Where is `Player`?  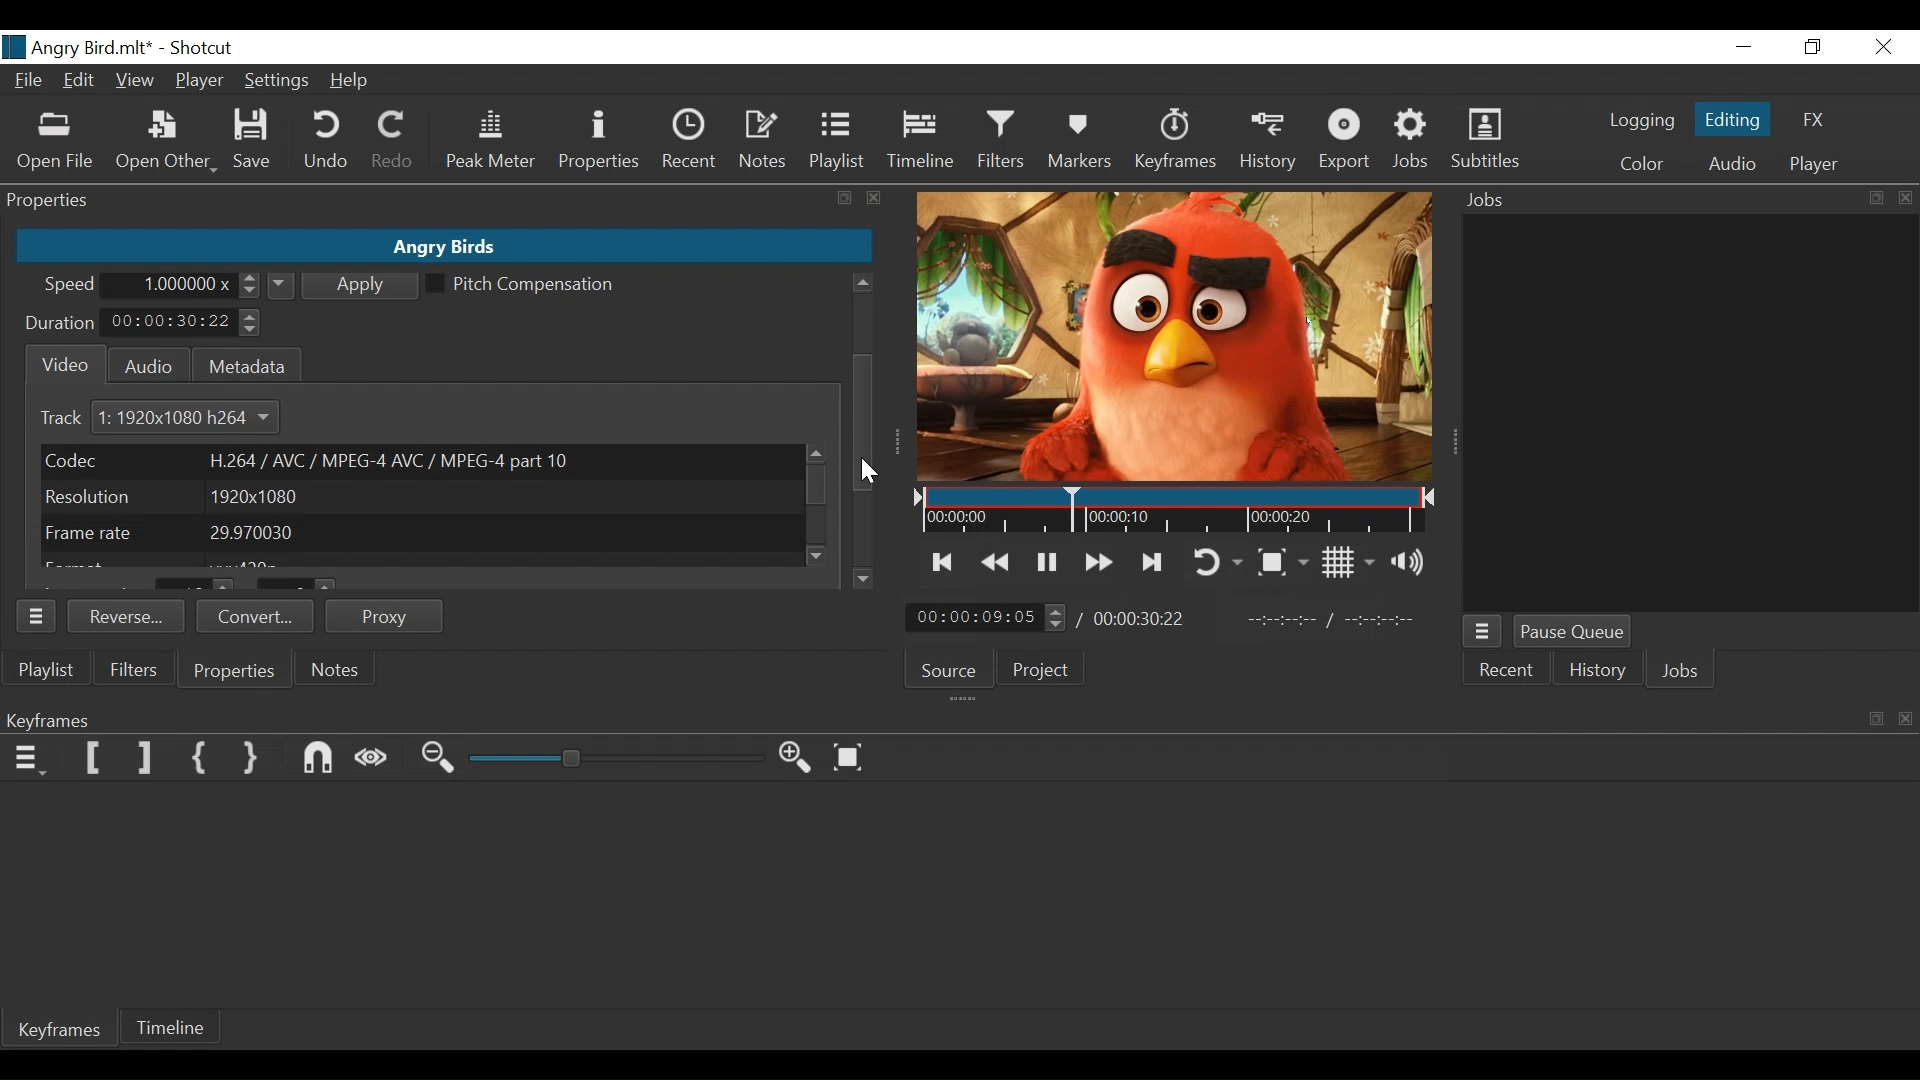
Player is located at coordinates (199, 80).